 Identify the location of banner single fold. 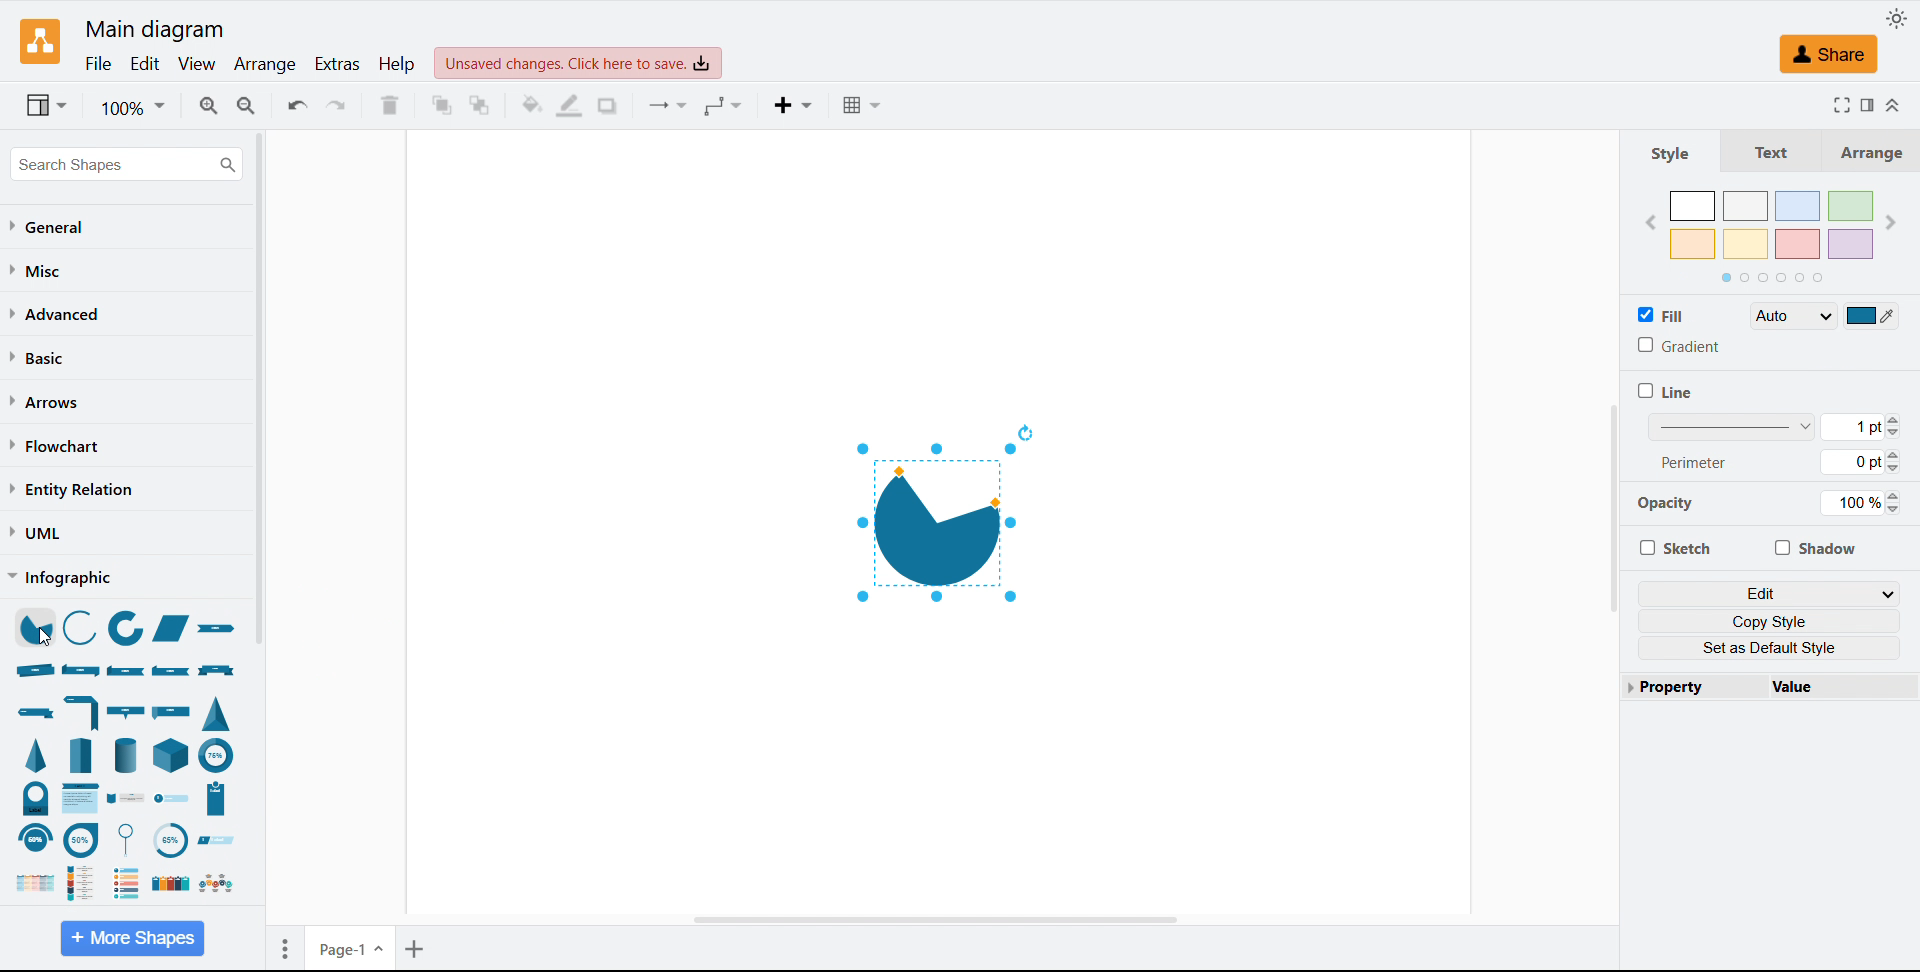
(36, 712).